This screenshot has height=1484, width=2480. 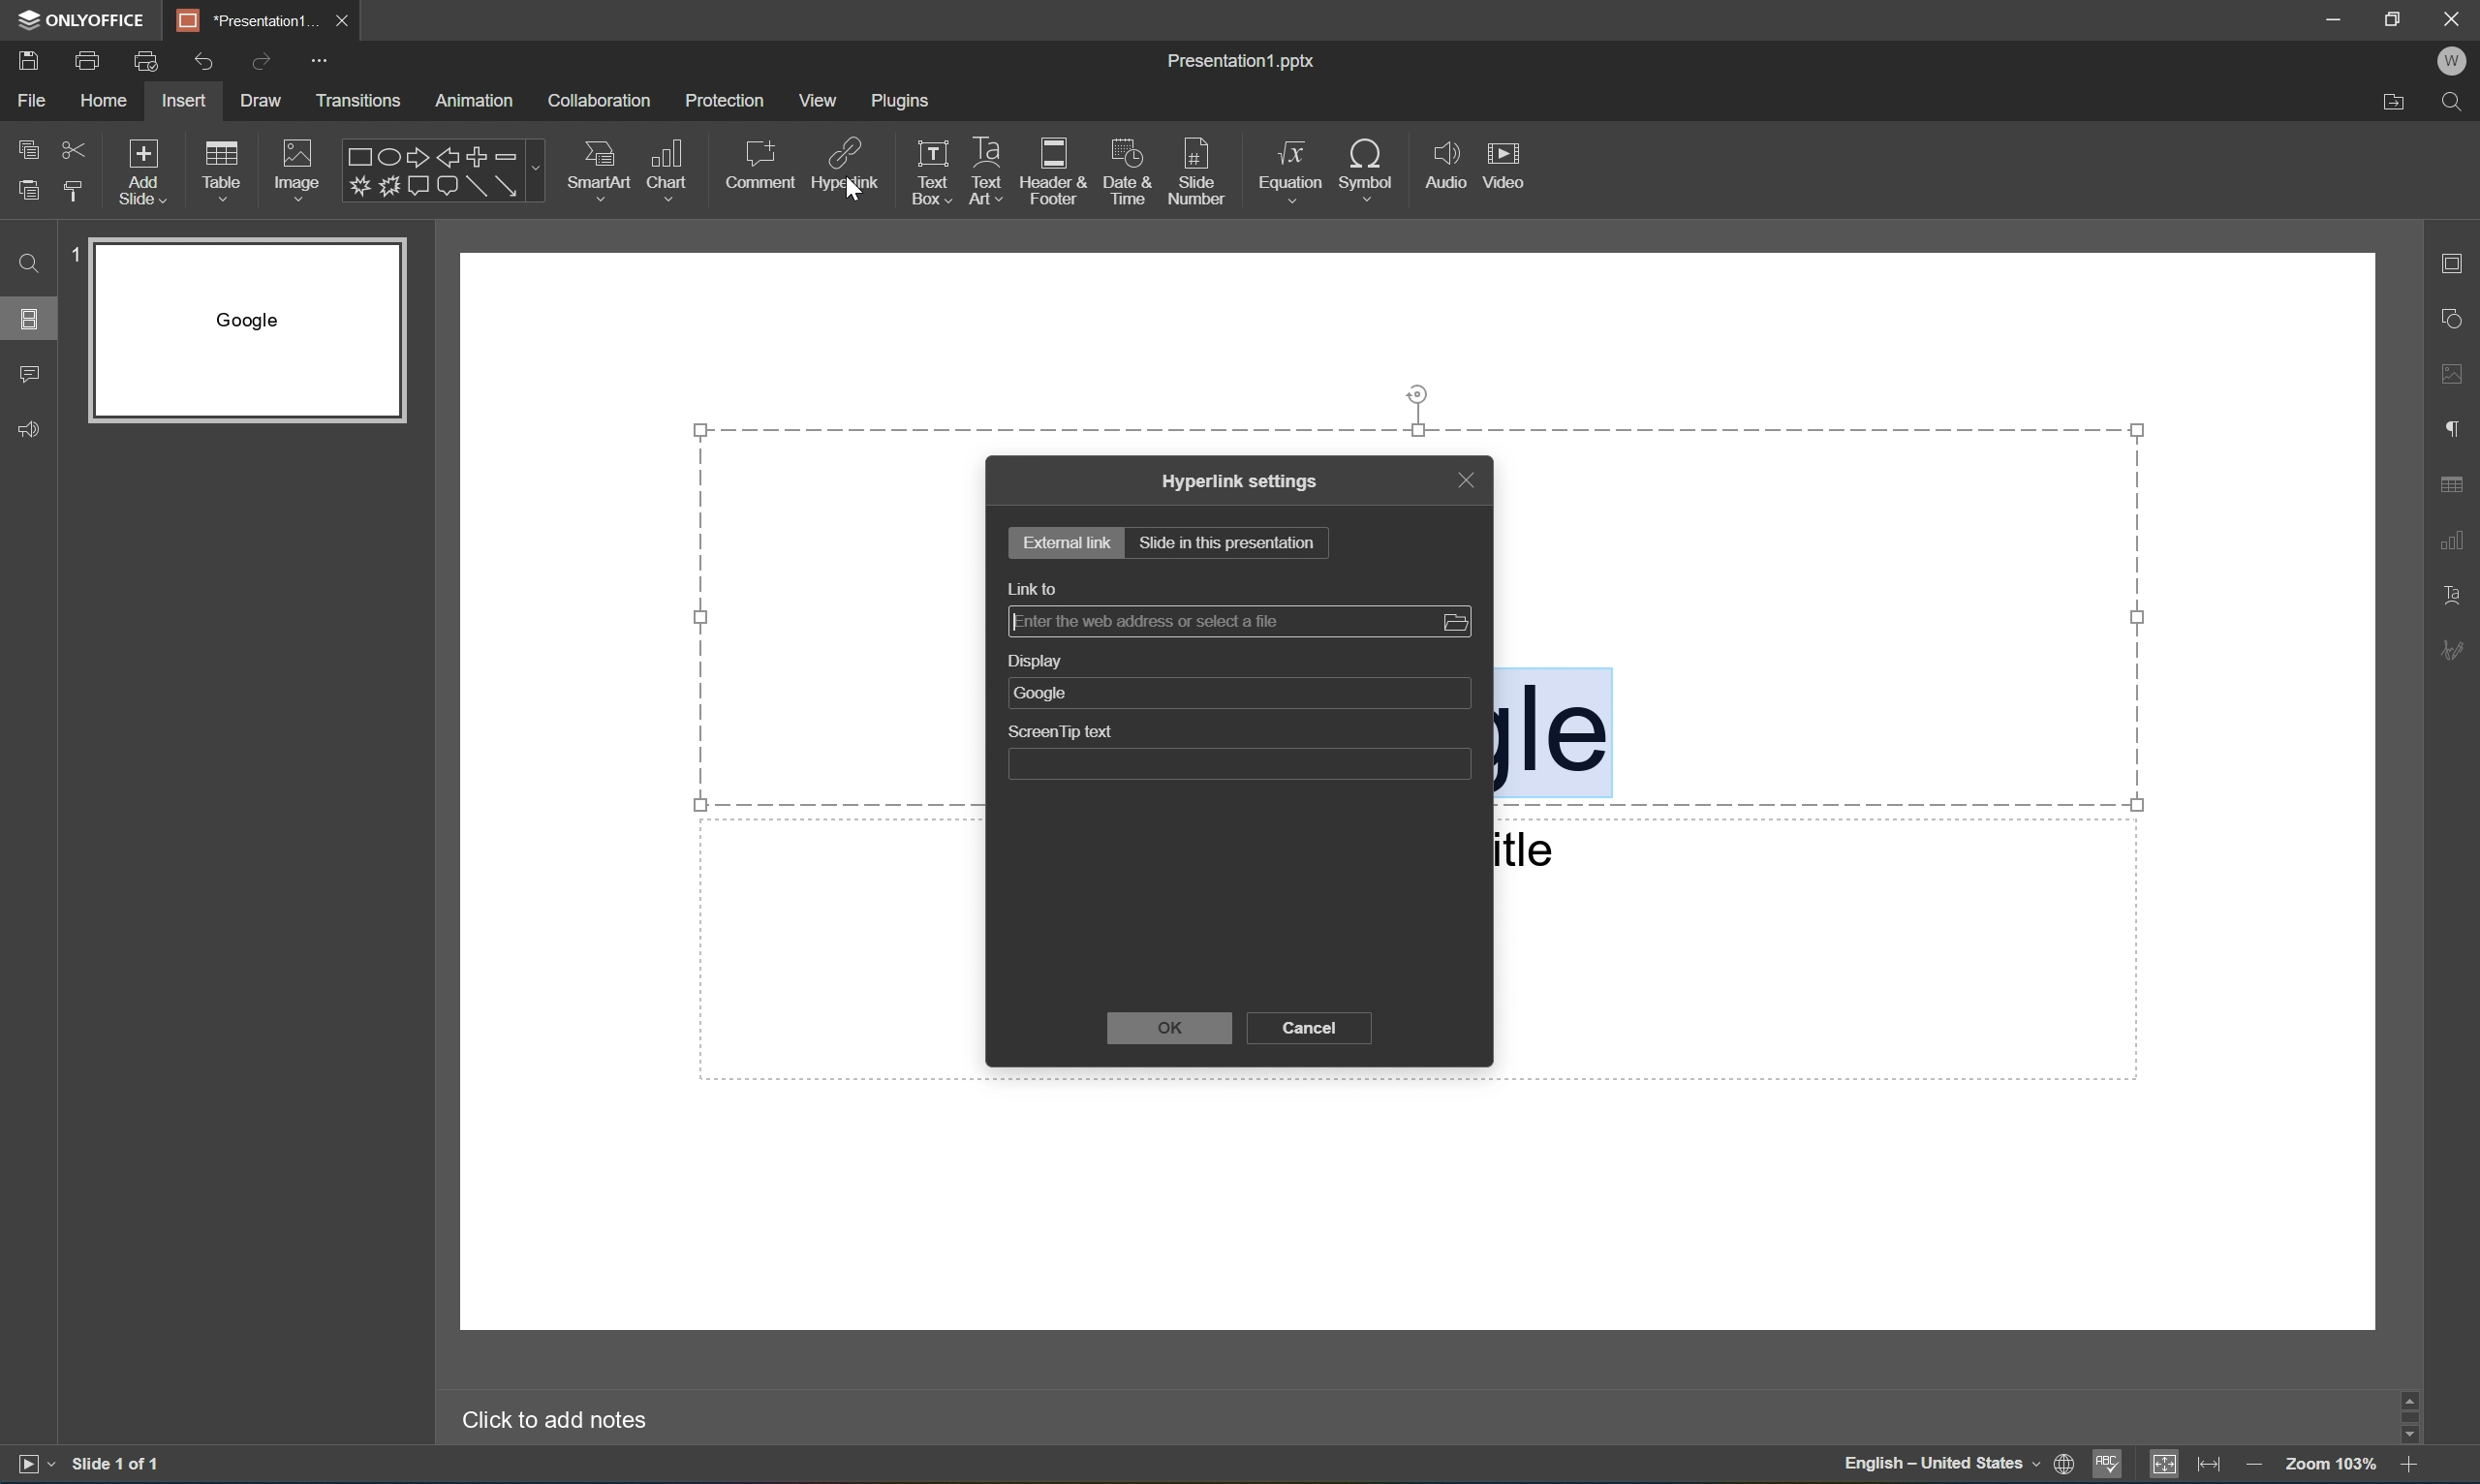 What do you see at coordinates (1130, 167) in the screenshot?
I see `Date and time` at bounding box center [1130, 167].